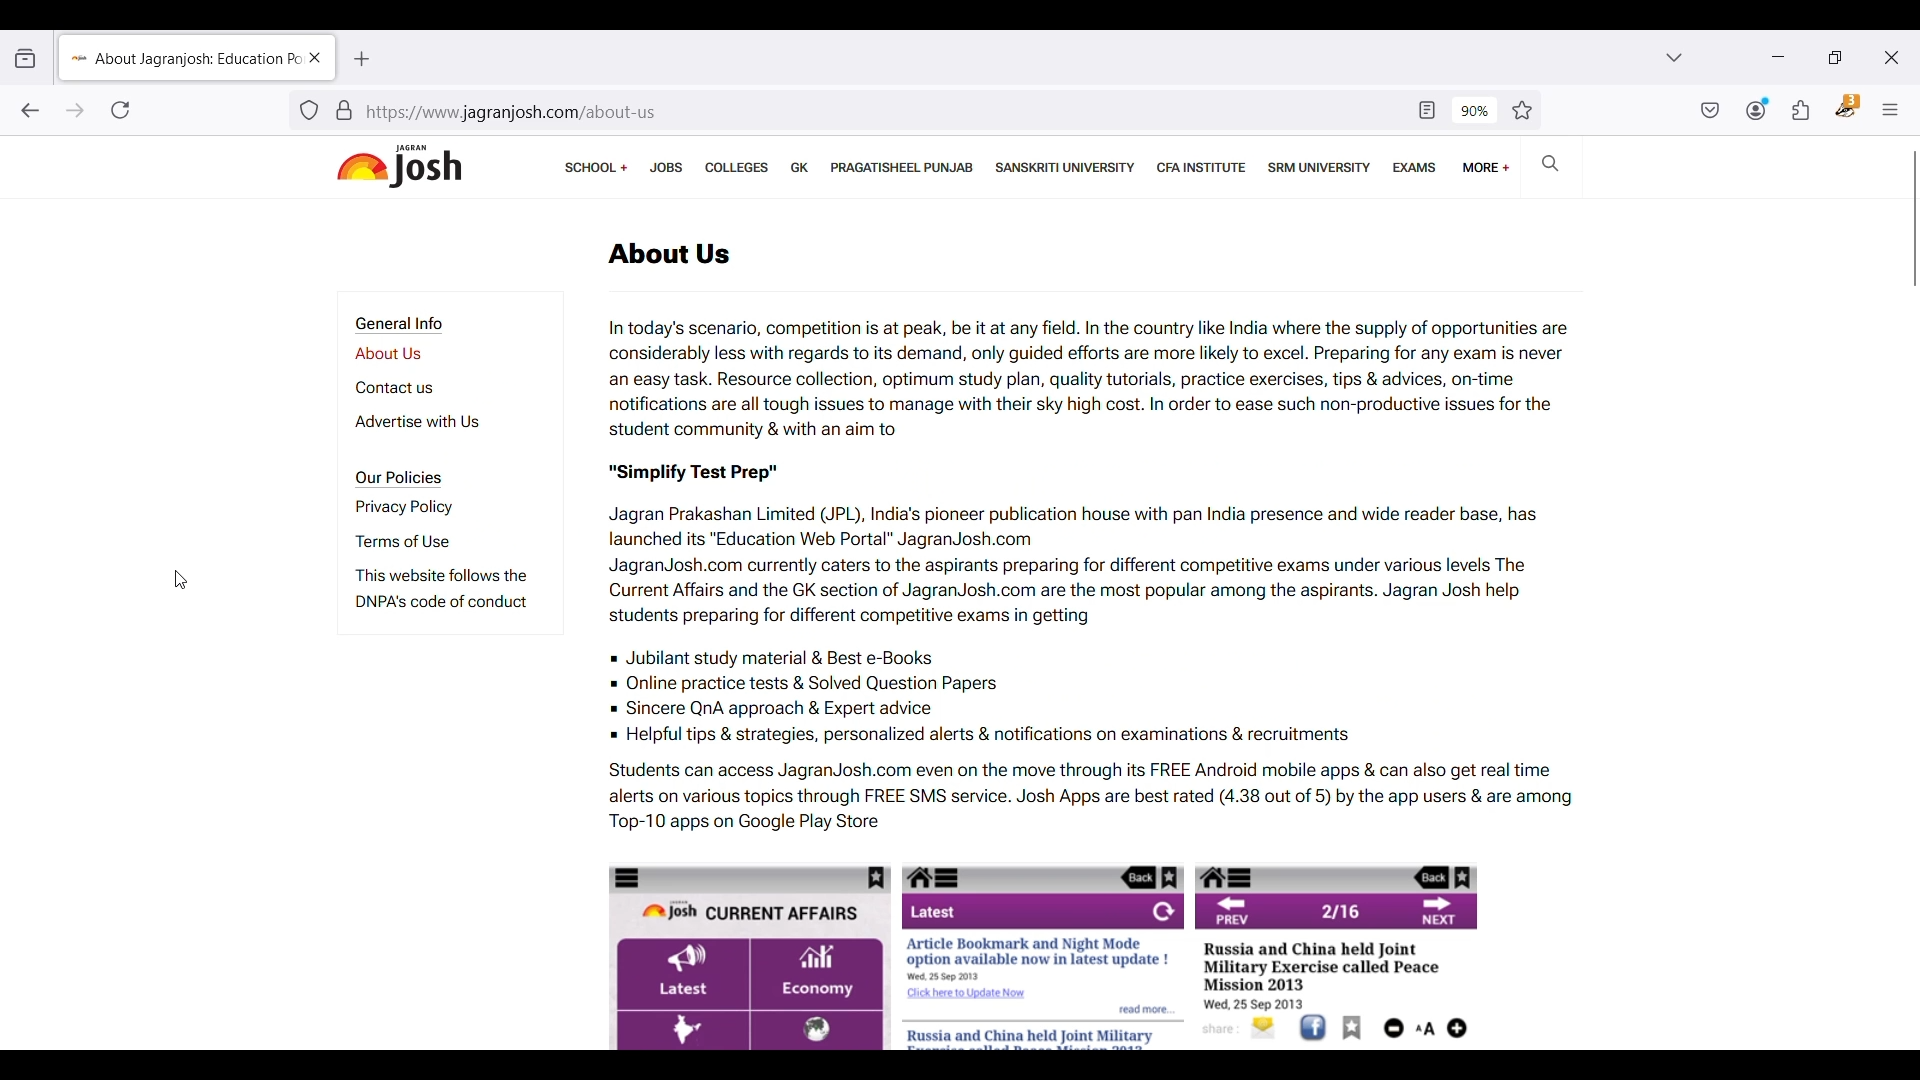 The width and height of the screenshot is (1920, 1080). I want to click on List all tabs, so click(1675, 57).